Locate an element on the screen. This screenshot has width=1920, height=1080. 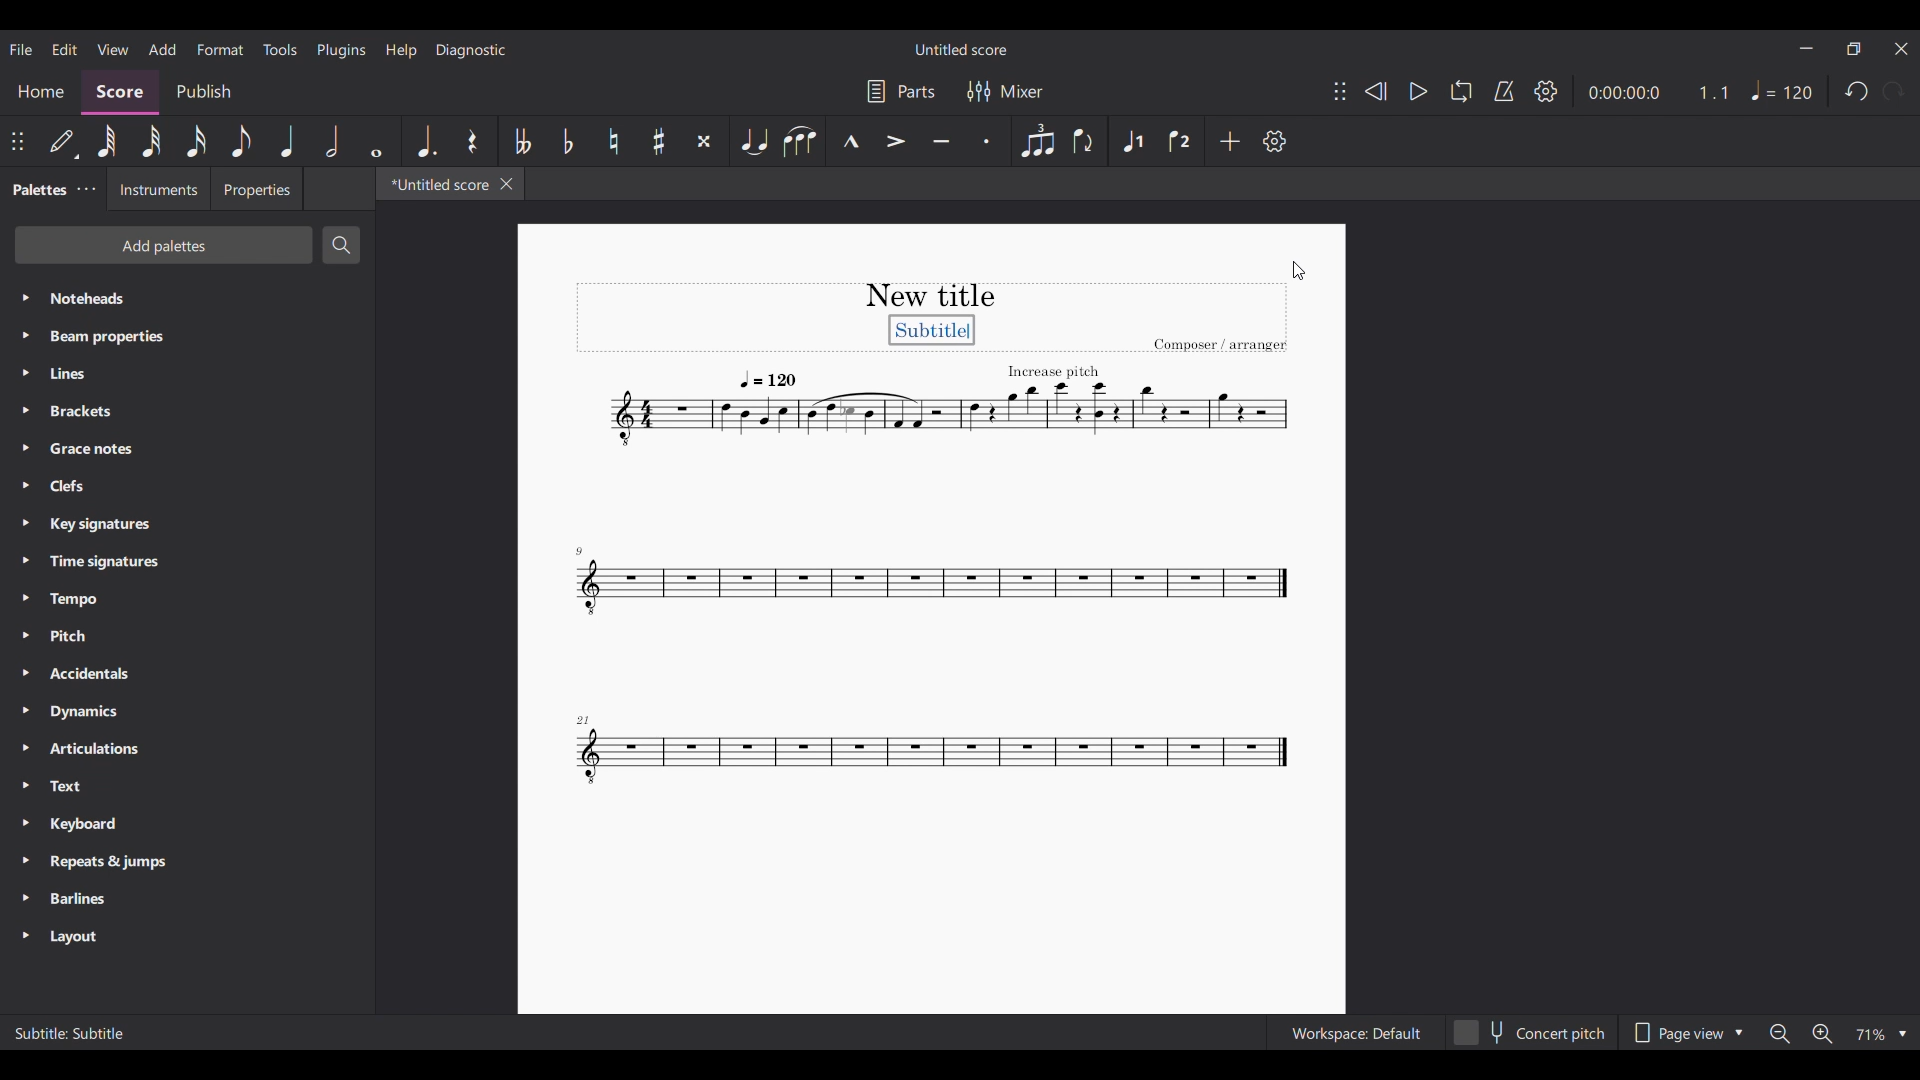
Metronome is located at coordinates (1504, 91).